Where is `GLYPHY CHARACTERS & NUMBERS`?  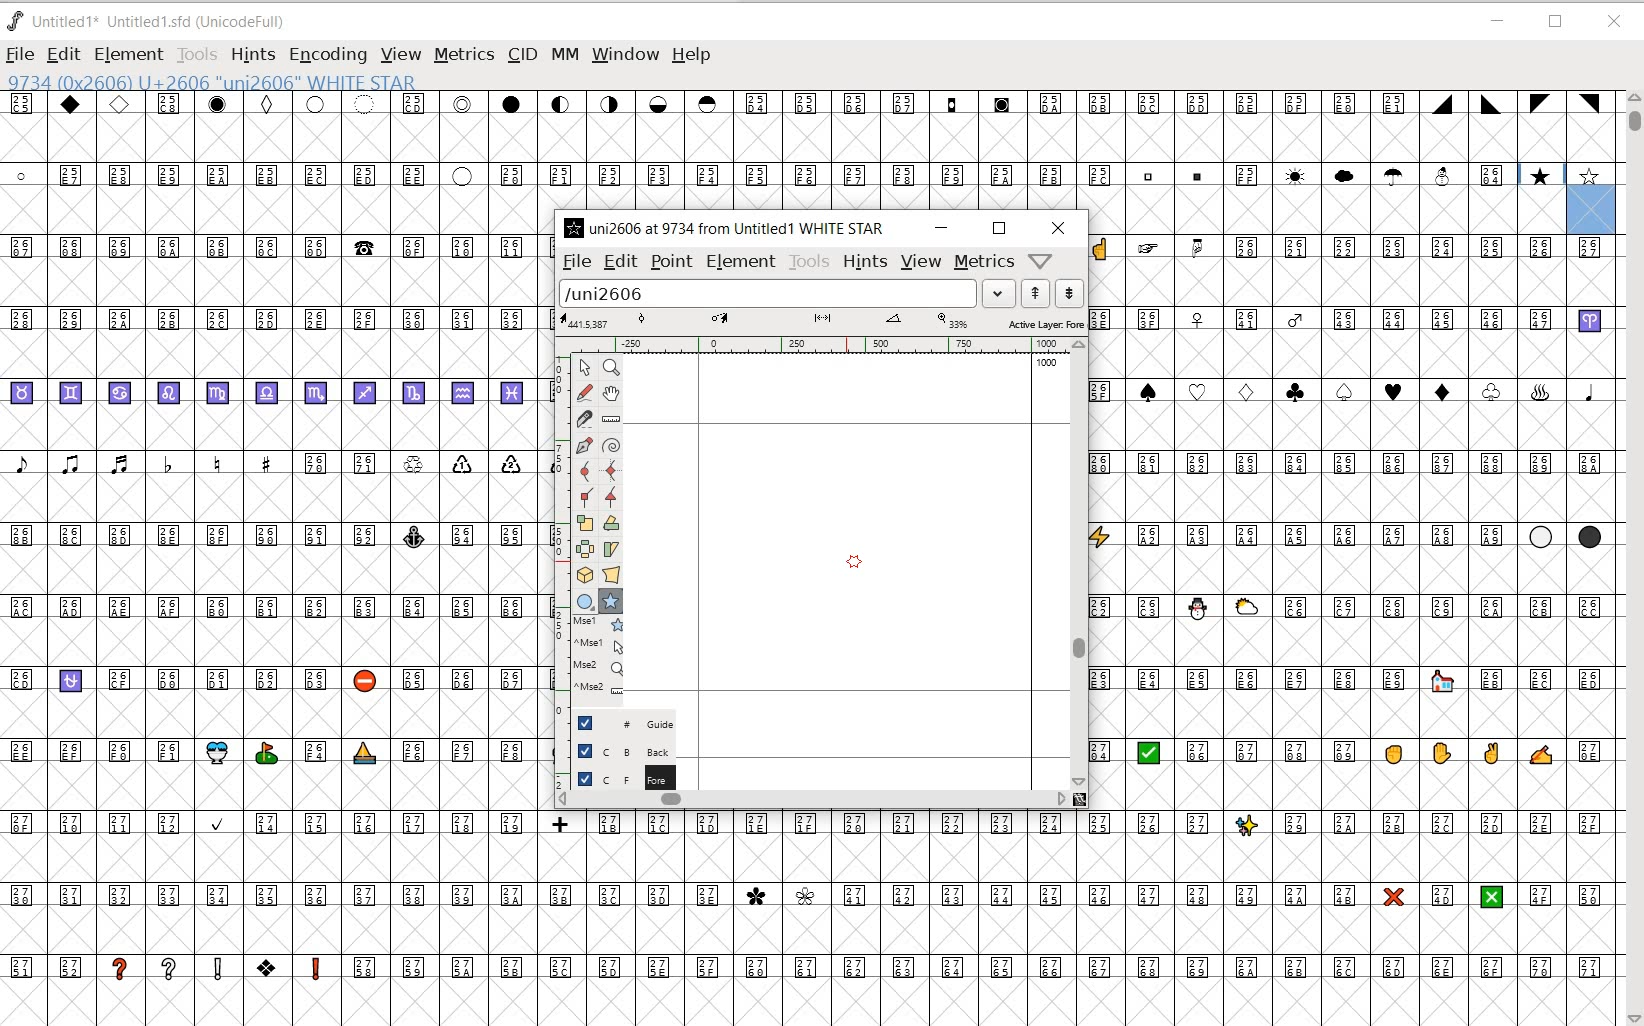 GLYPHY CHARACTERS & NUMBERS is located at coordinates (778, 150).